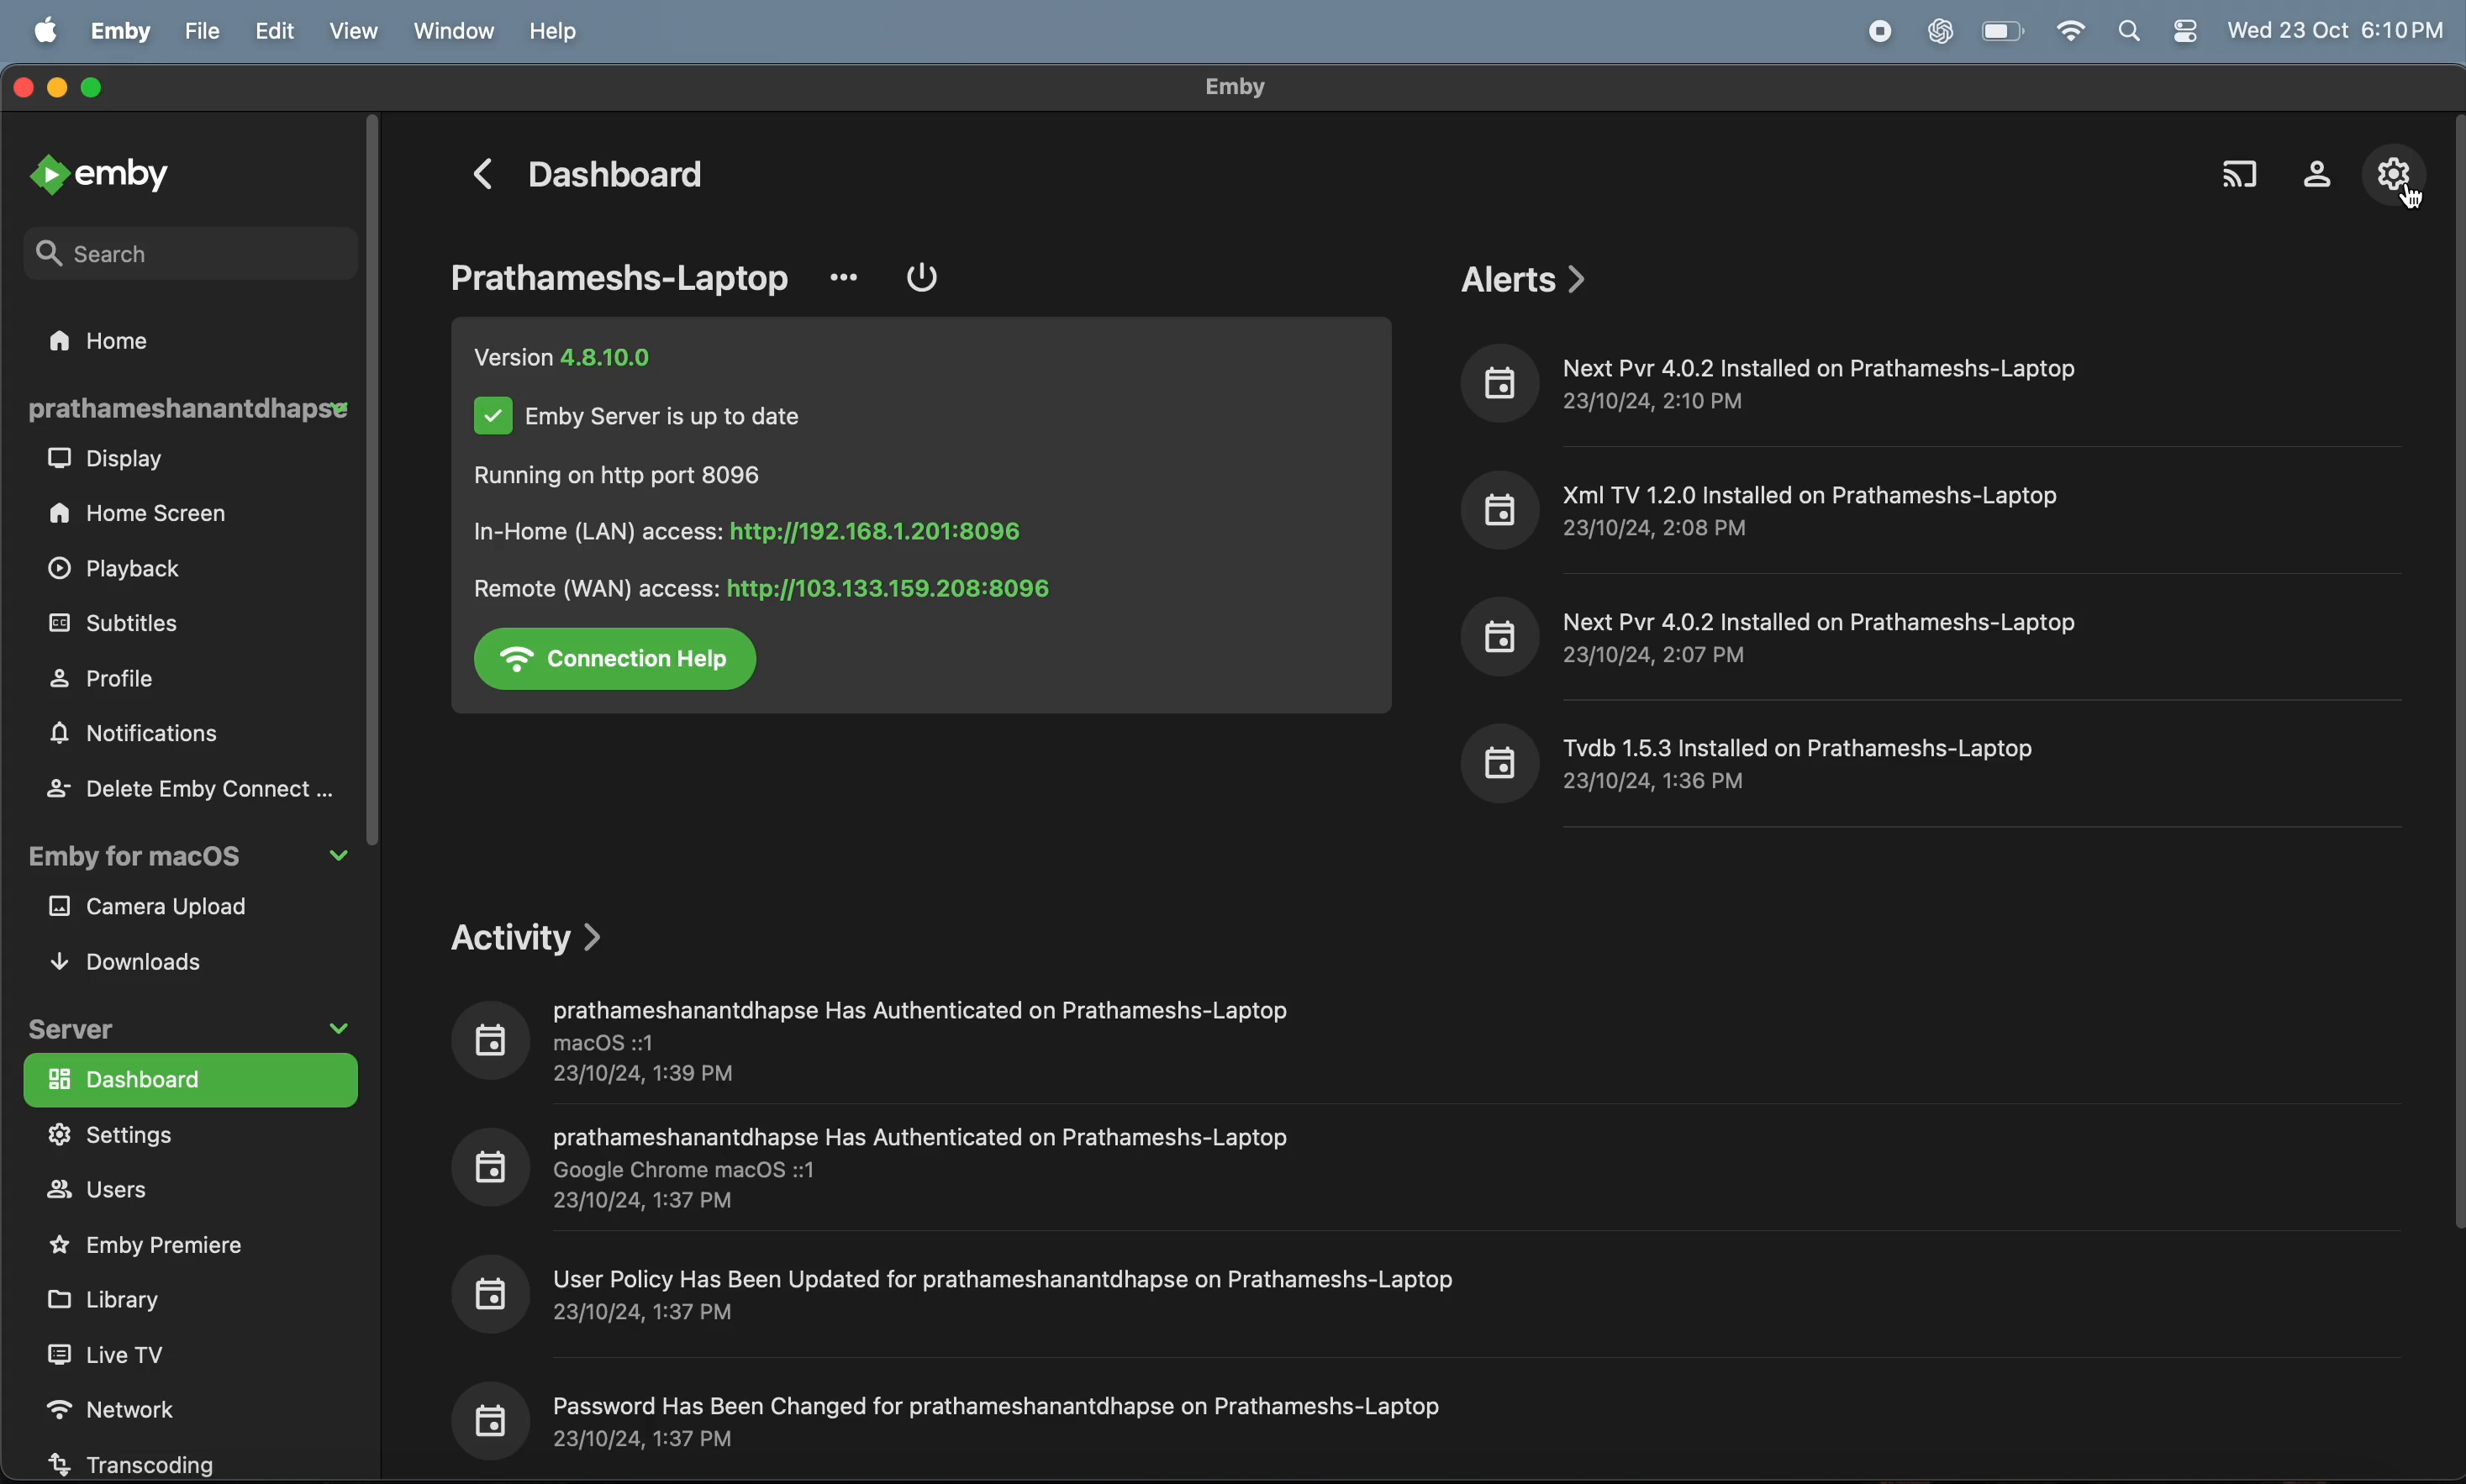  I want to click on dash board, so click(190, 1080).